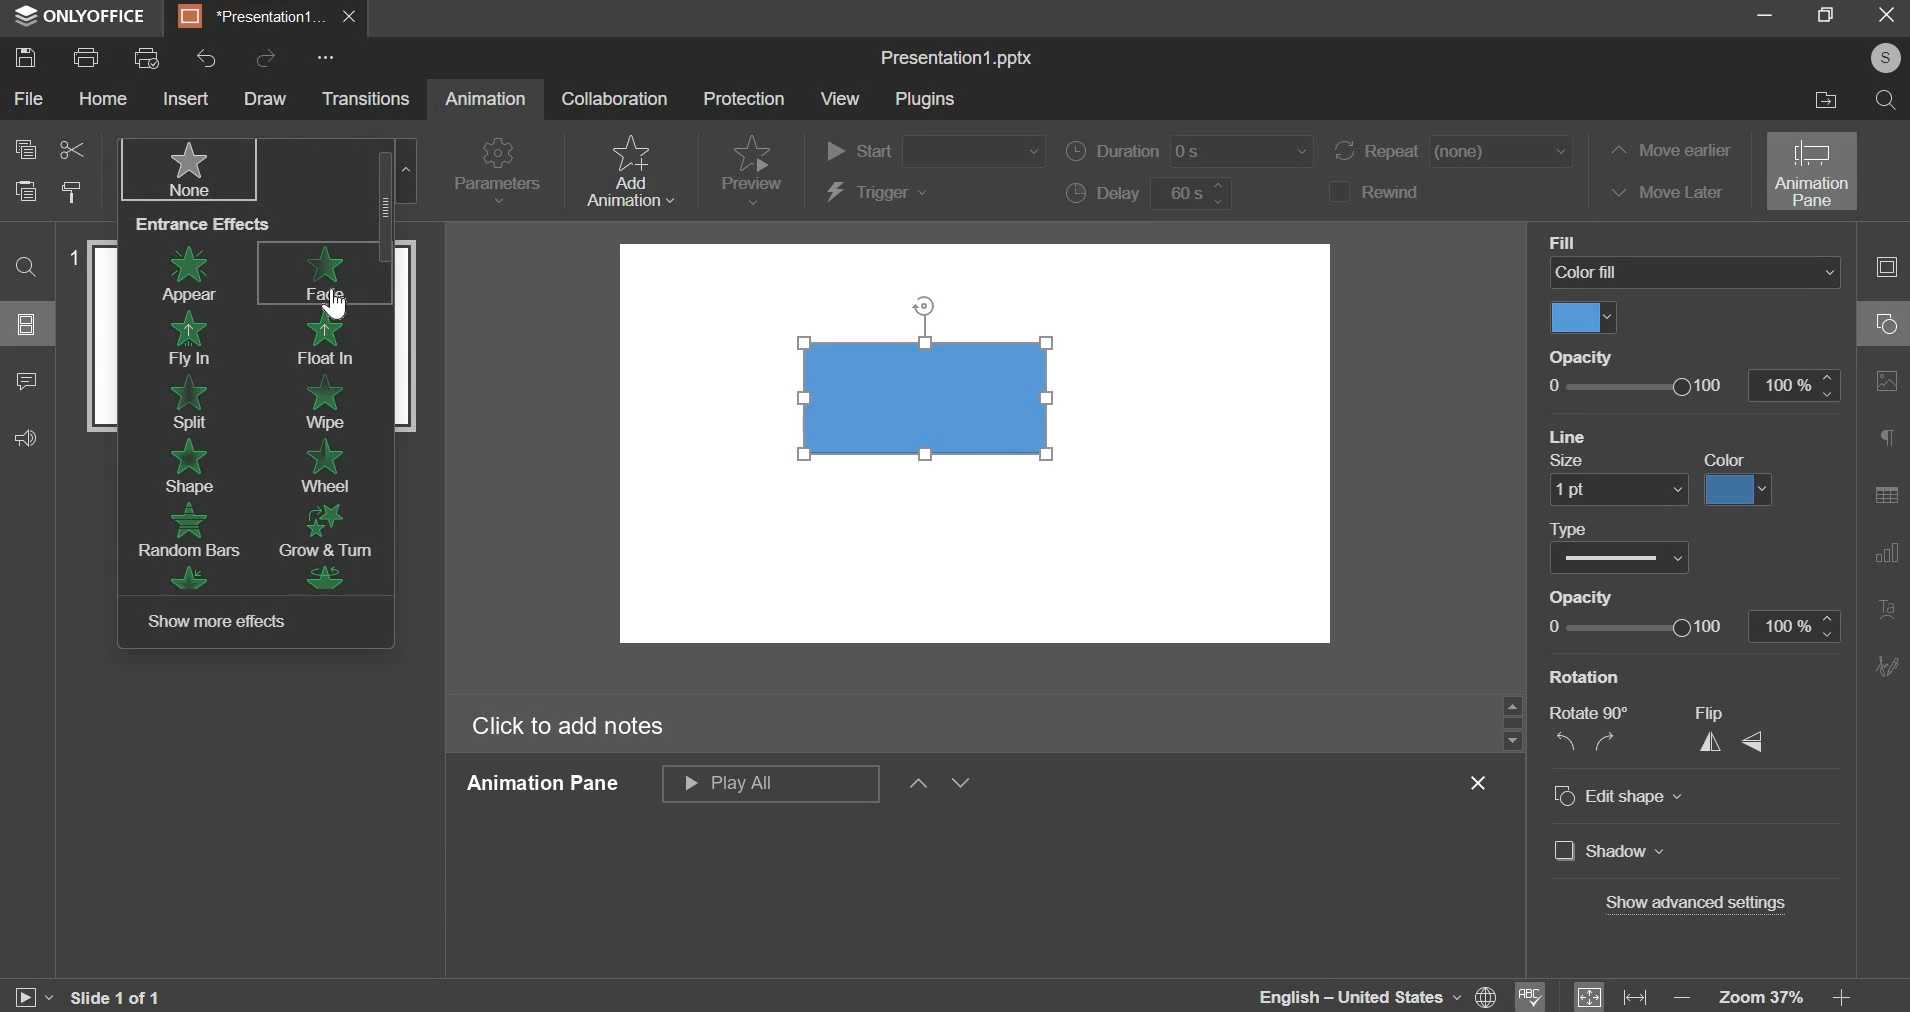  What do you see at coordinates (271, 99) in the screenshot?
I see `draw` at bounding box center [271, 99].